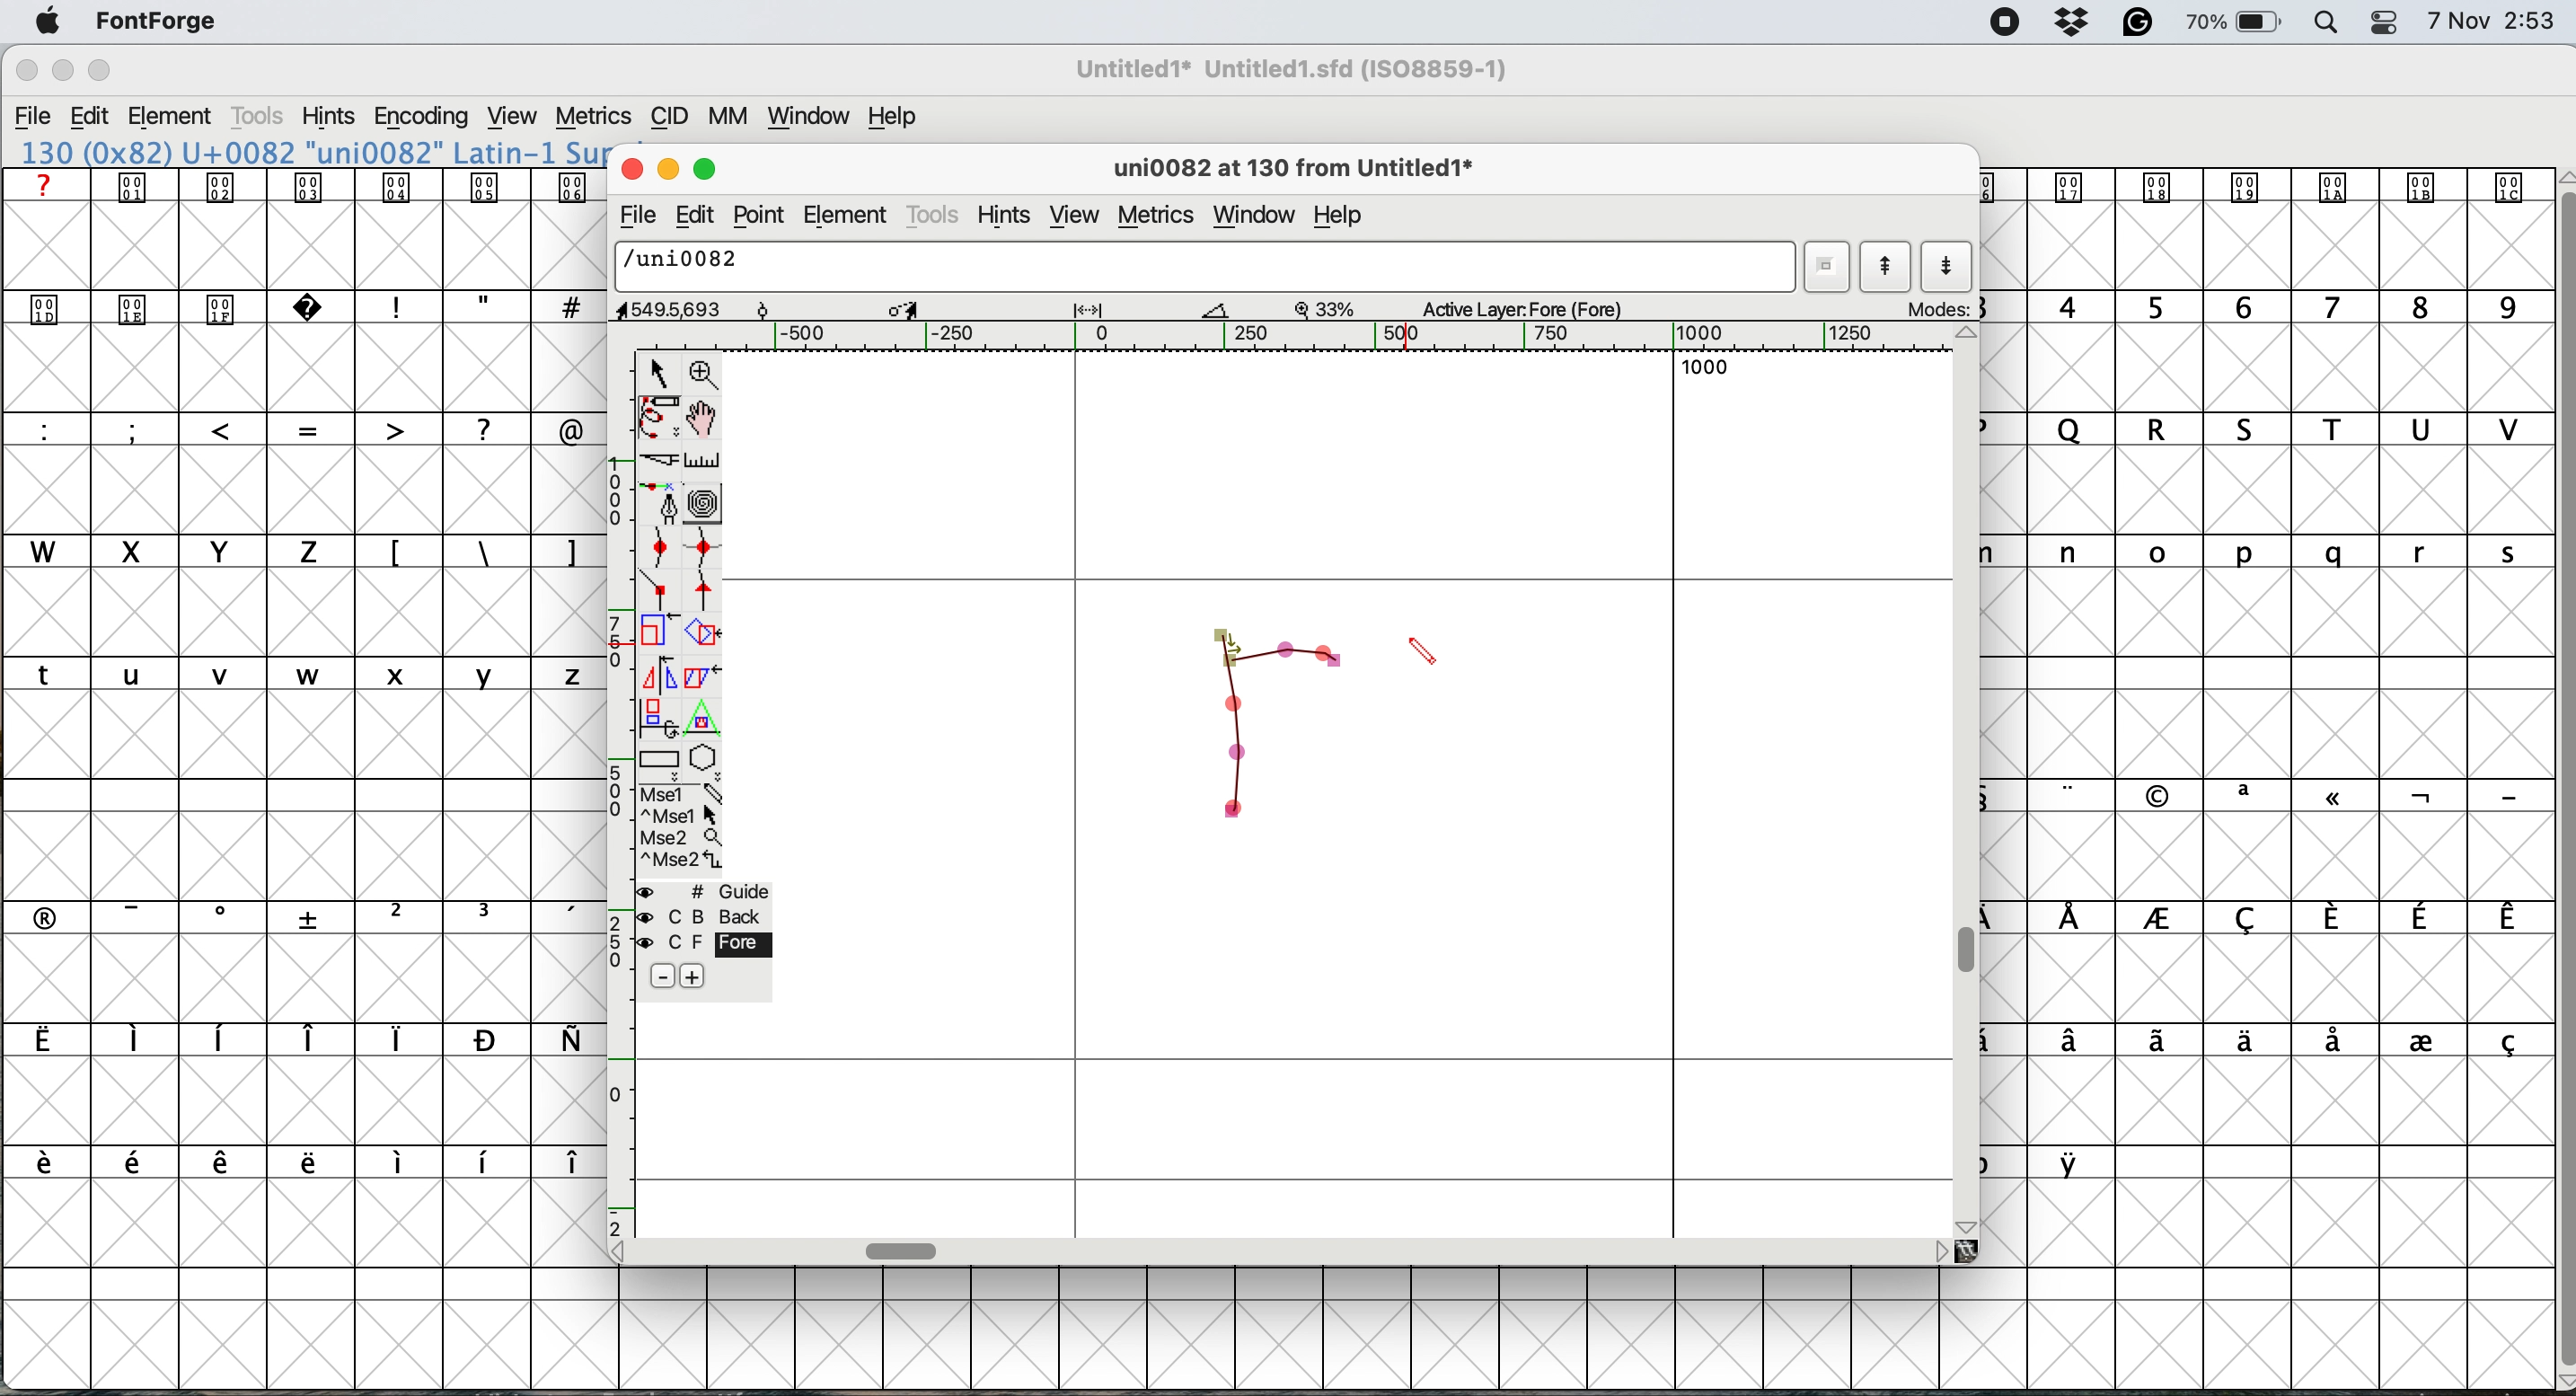 The height and width of the screenshot is (1396, 2576). I want to click on close, so click(25, 73).